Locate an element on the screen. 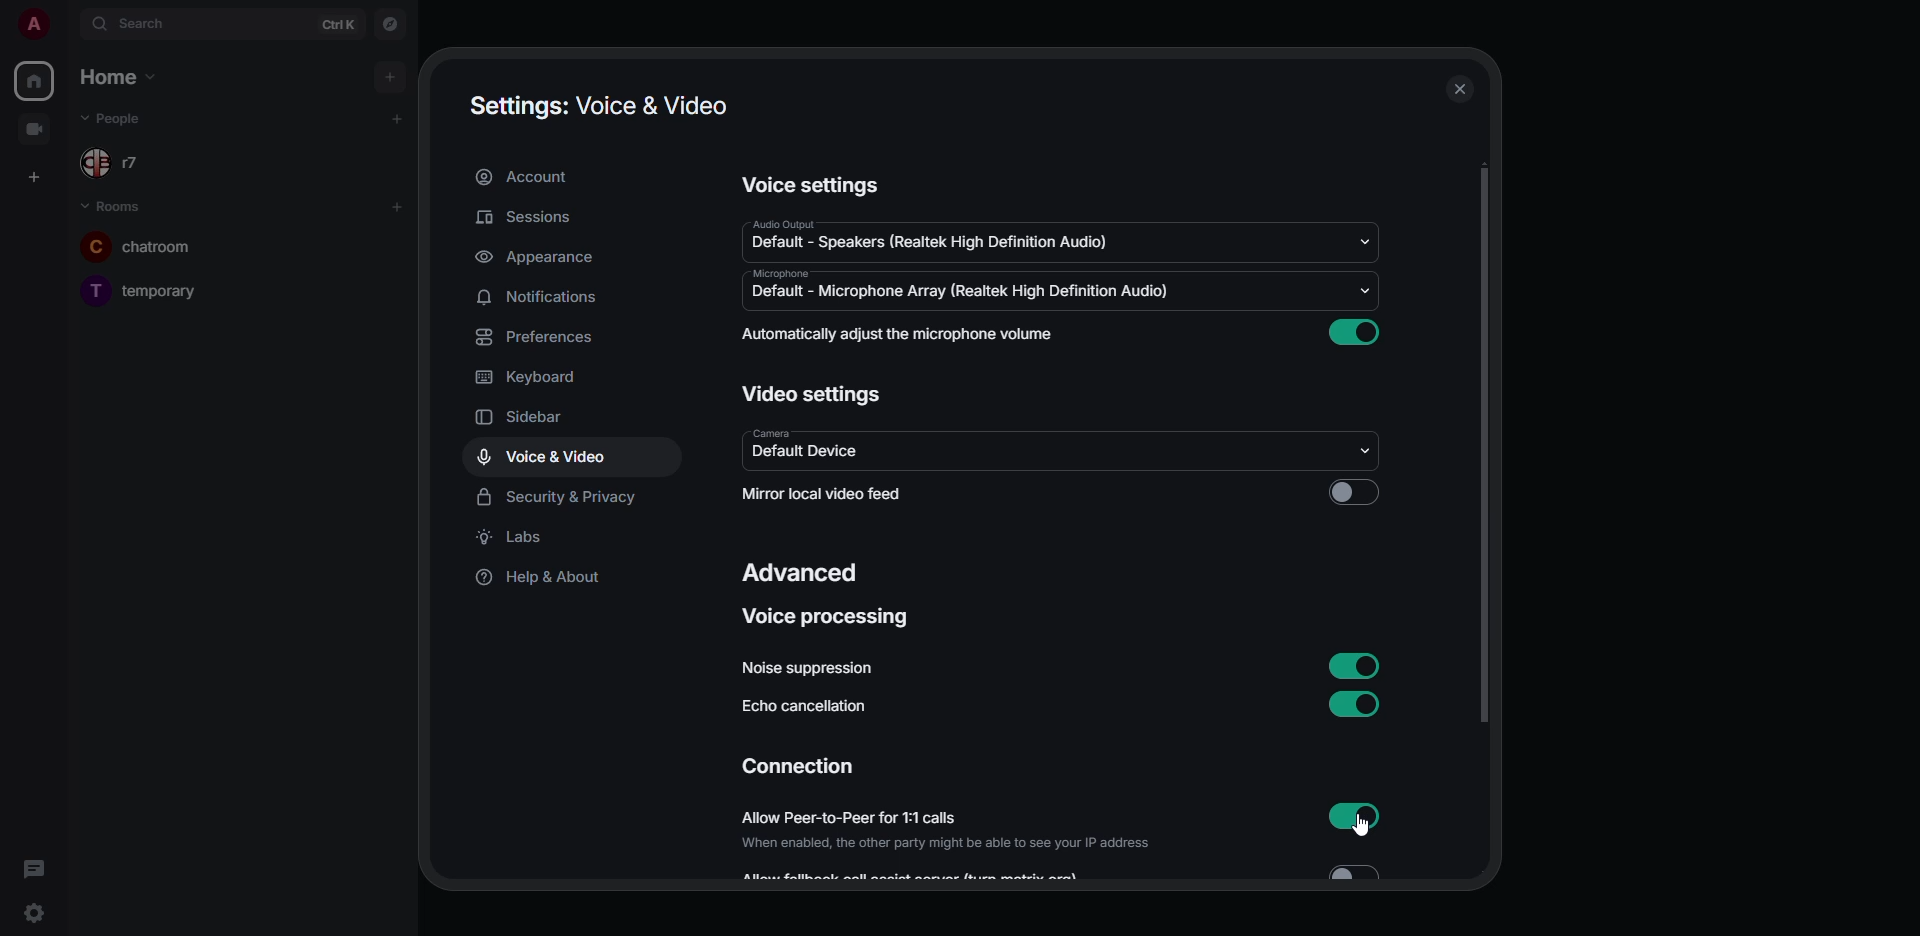 This screenshot has width=1920, height=936. sidebar is located at coordinates (529, 416).